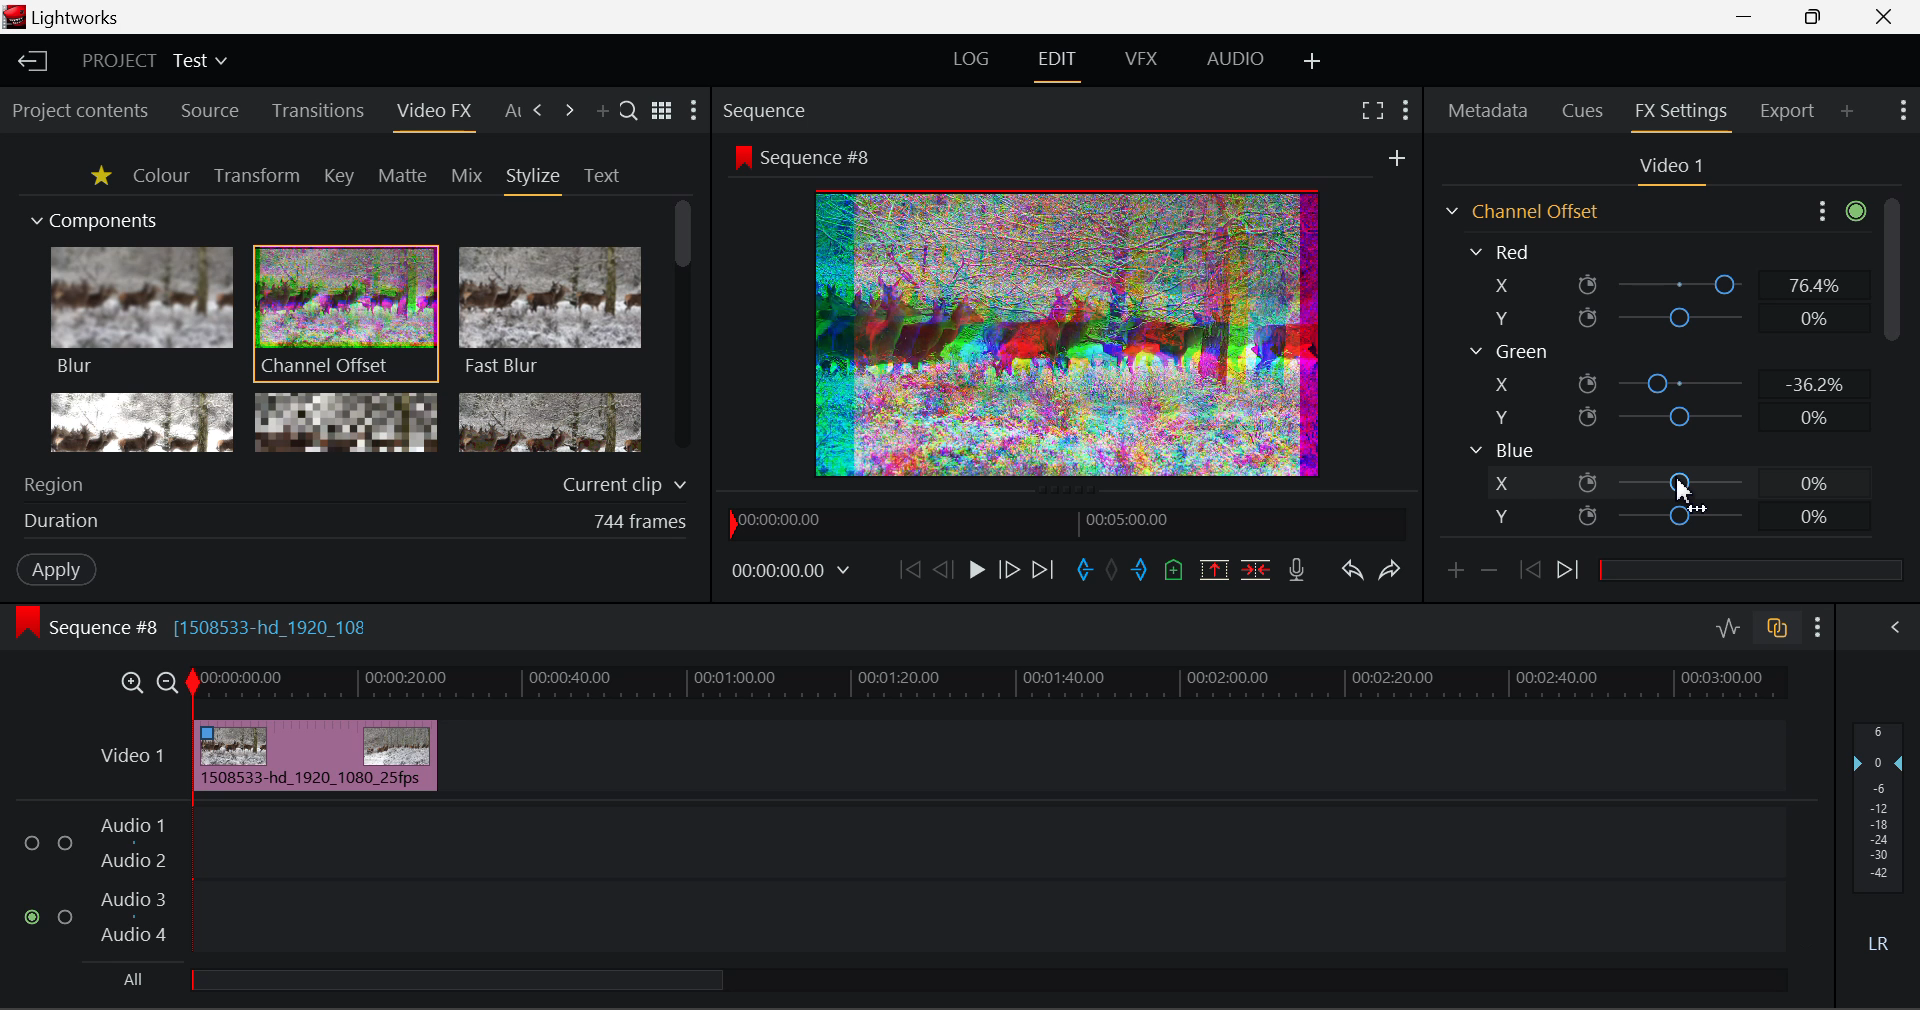  What do you see at coordinates (1668, 481) in the screenshot?
I see `Blue X` at bounding box center [1668, 481].